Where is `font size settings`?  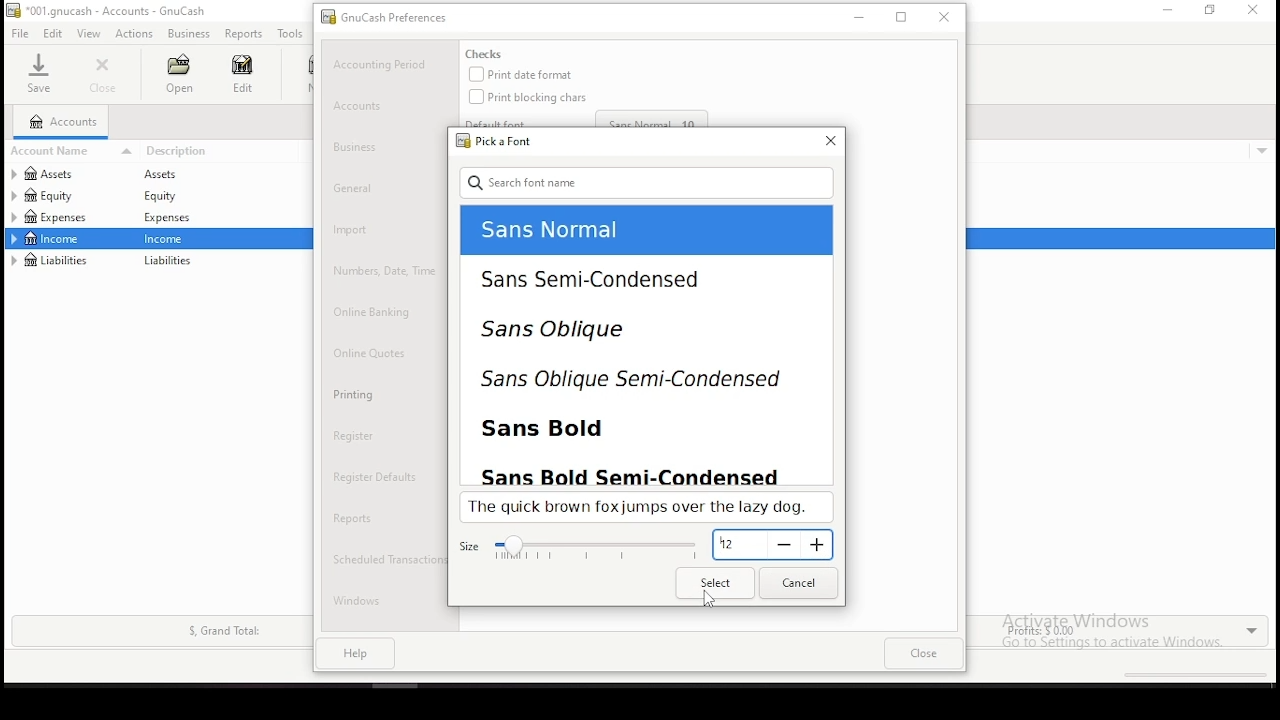
font size settings is located at coordinates (579, 547).